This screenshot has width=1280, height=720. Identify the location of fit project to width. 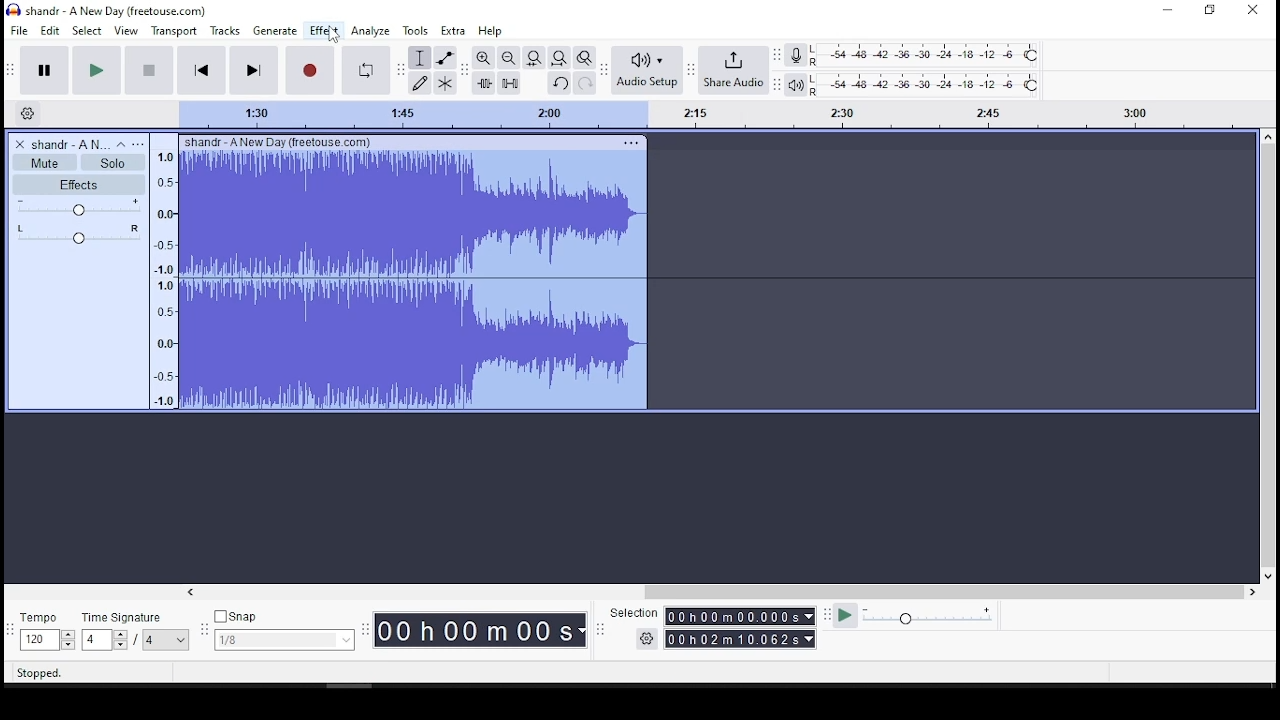
(558, 57).